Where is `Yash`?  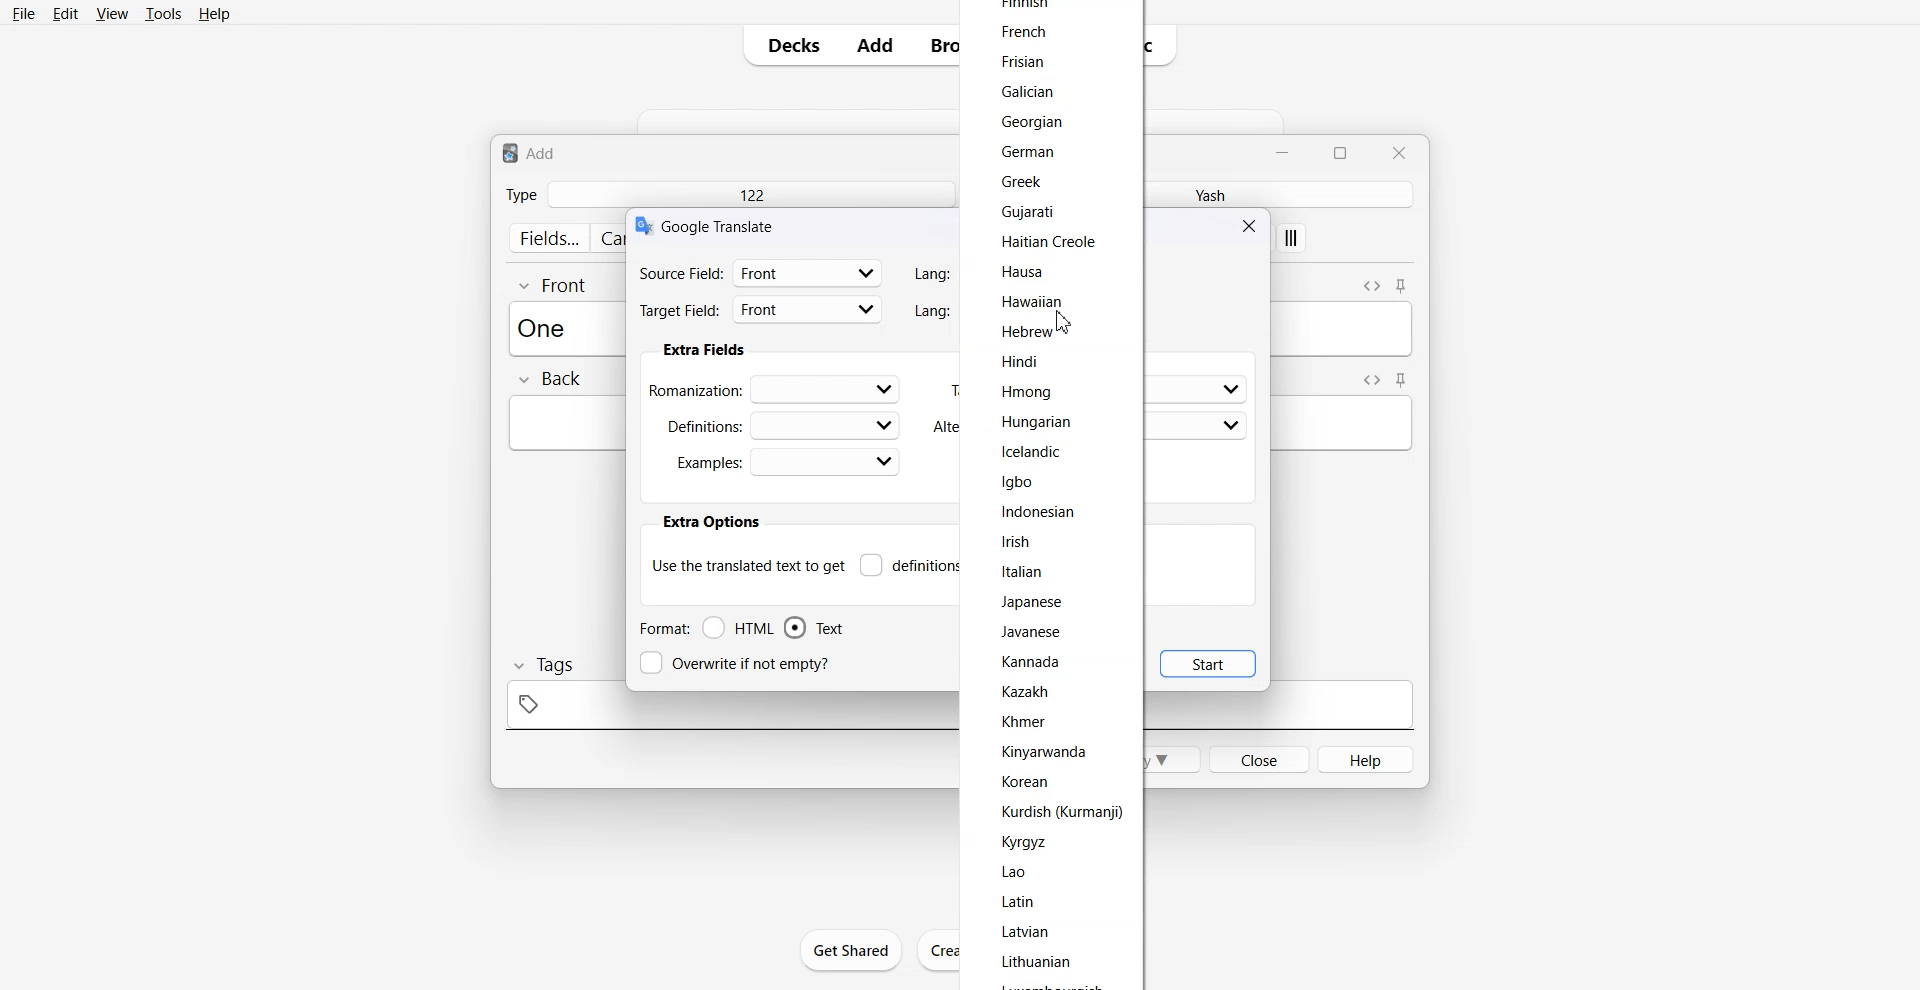 Yash is located at coordinates (1205, 194).